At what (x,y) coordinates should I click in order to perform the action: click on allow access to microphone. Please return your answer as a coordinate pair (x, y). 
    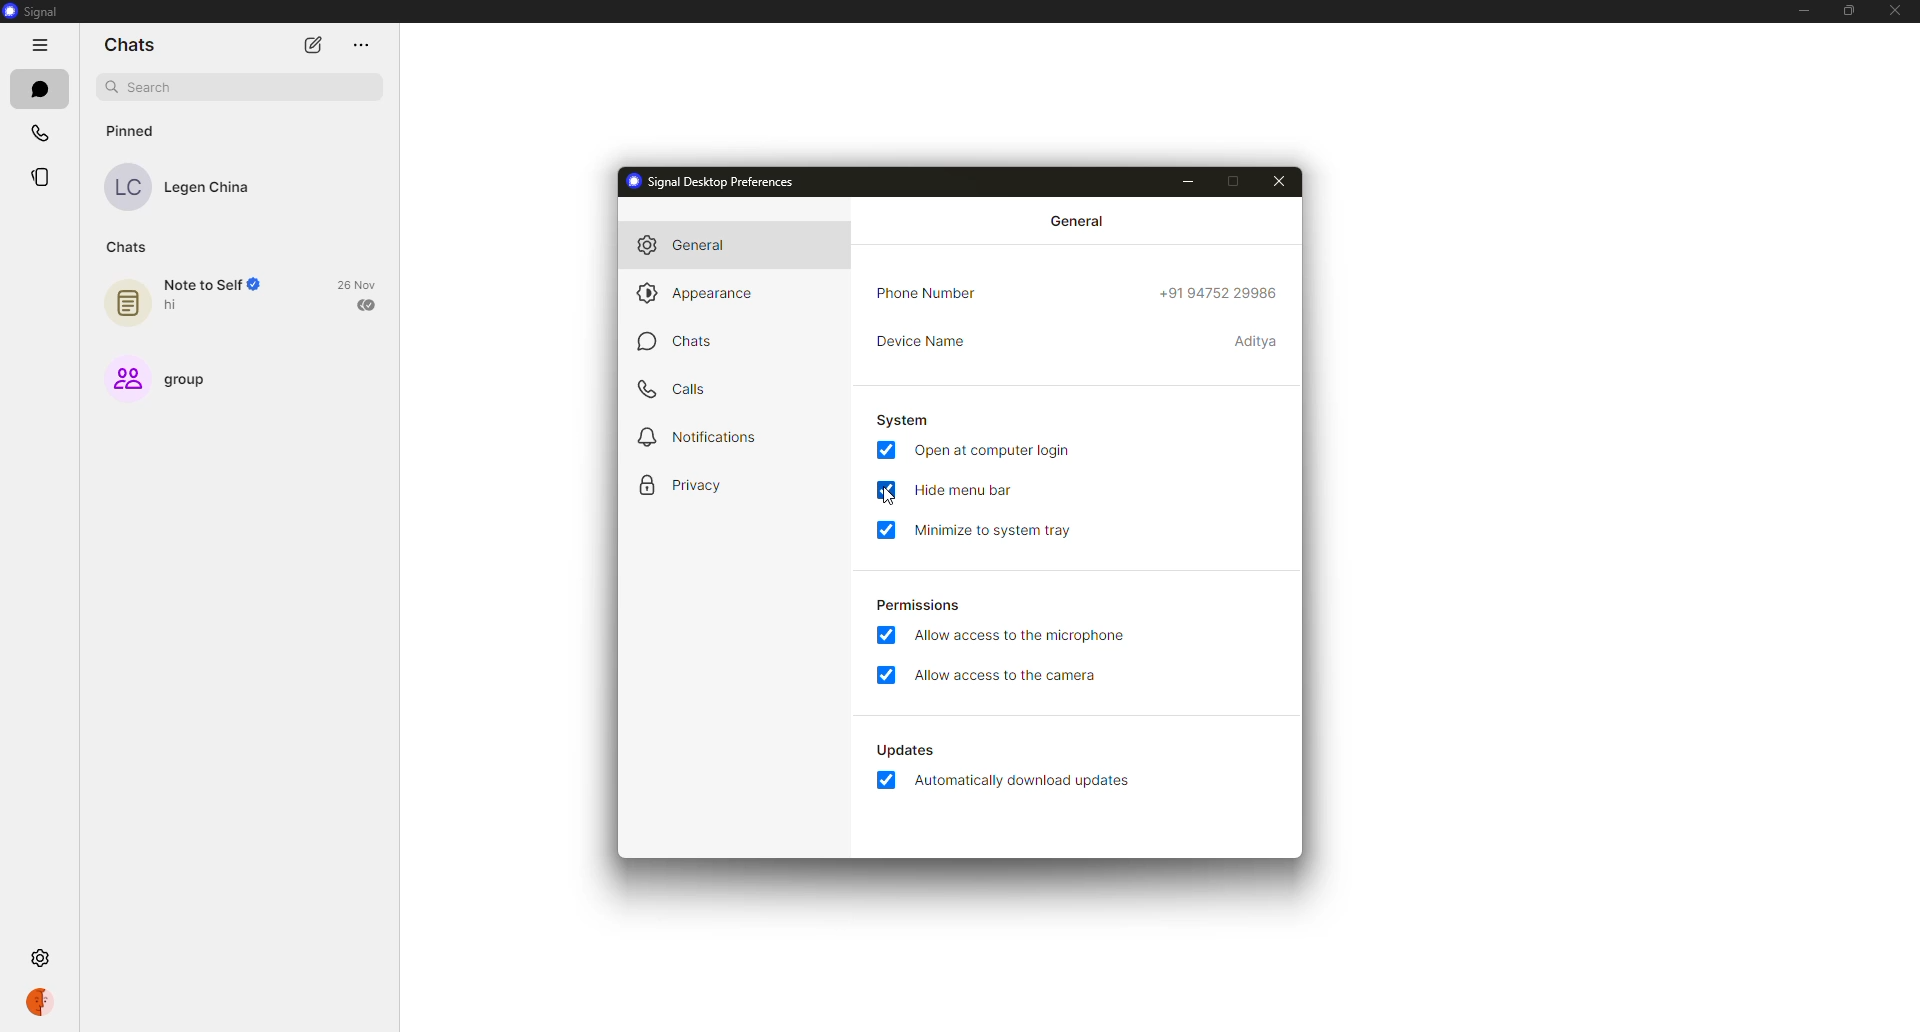
    Looking at the image, I should click on (1021, 635).